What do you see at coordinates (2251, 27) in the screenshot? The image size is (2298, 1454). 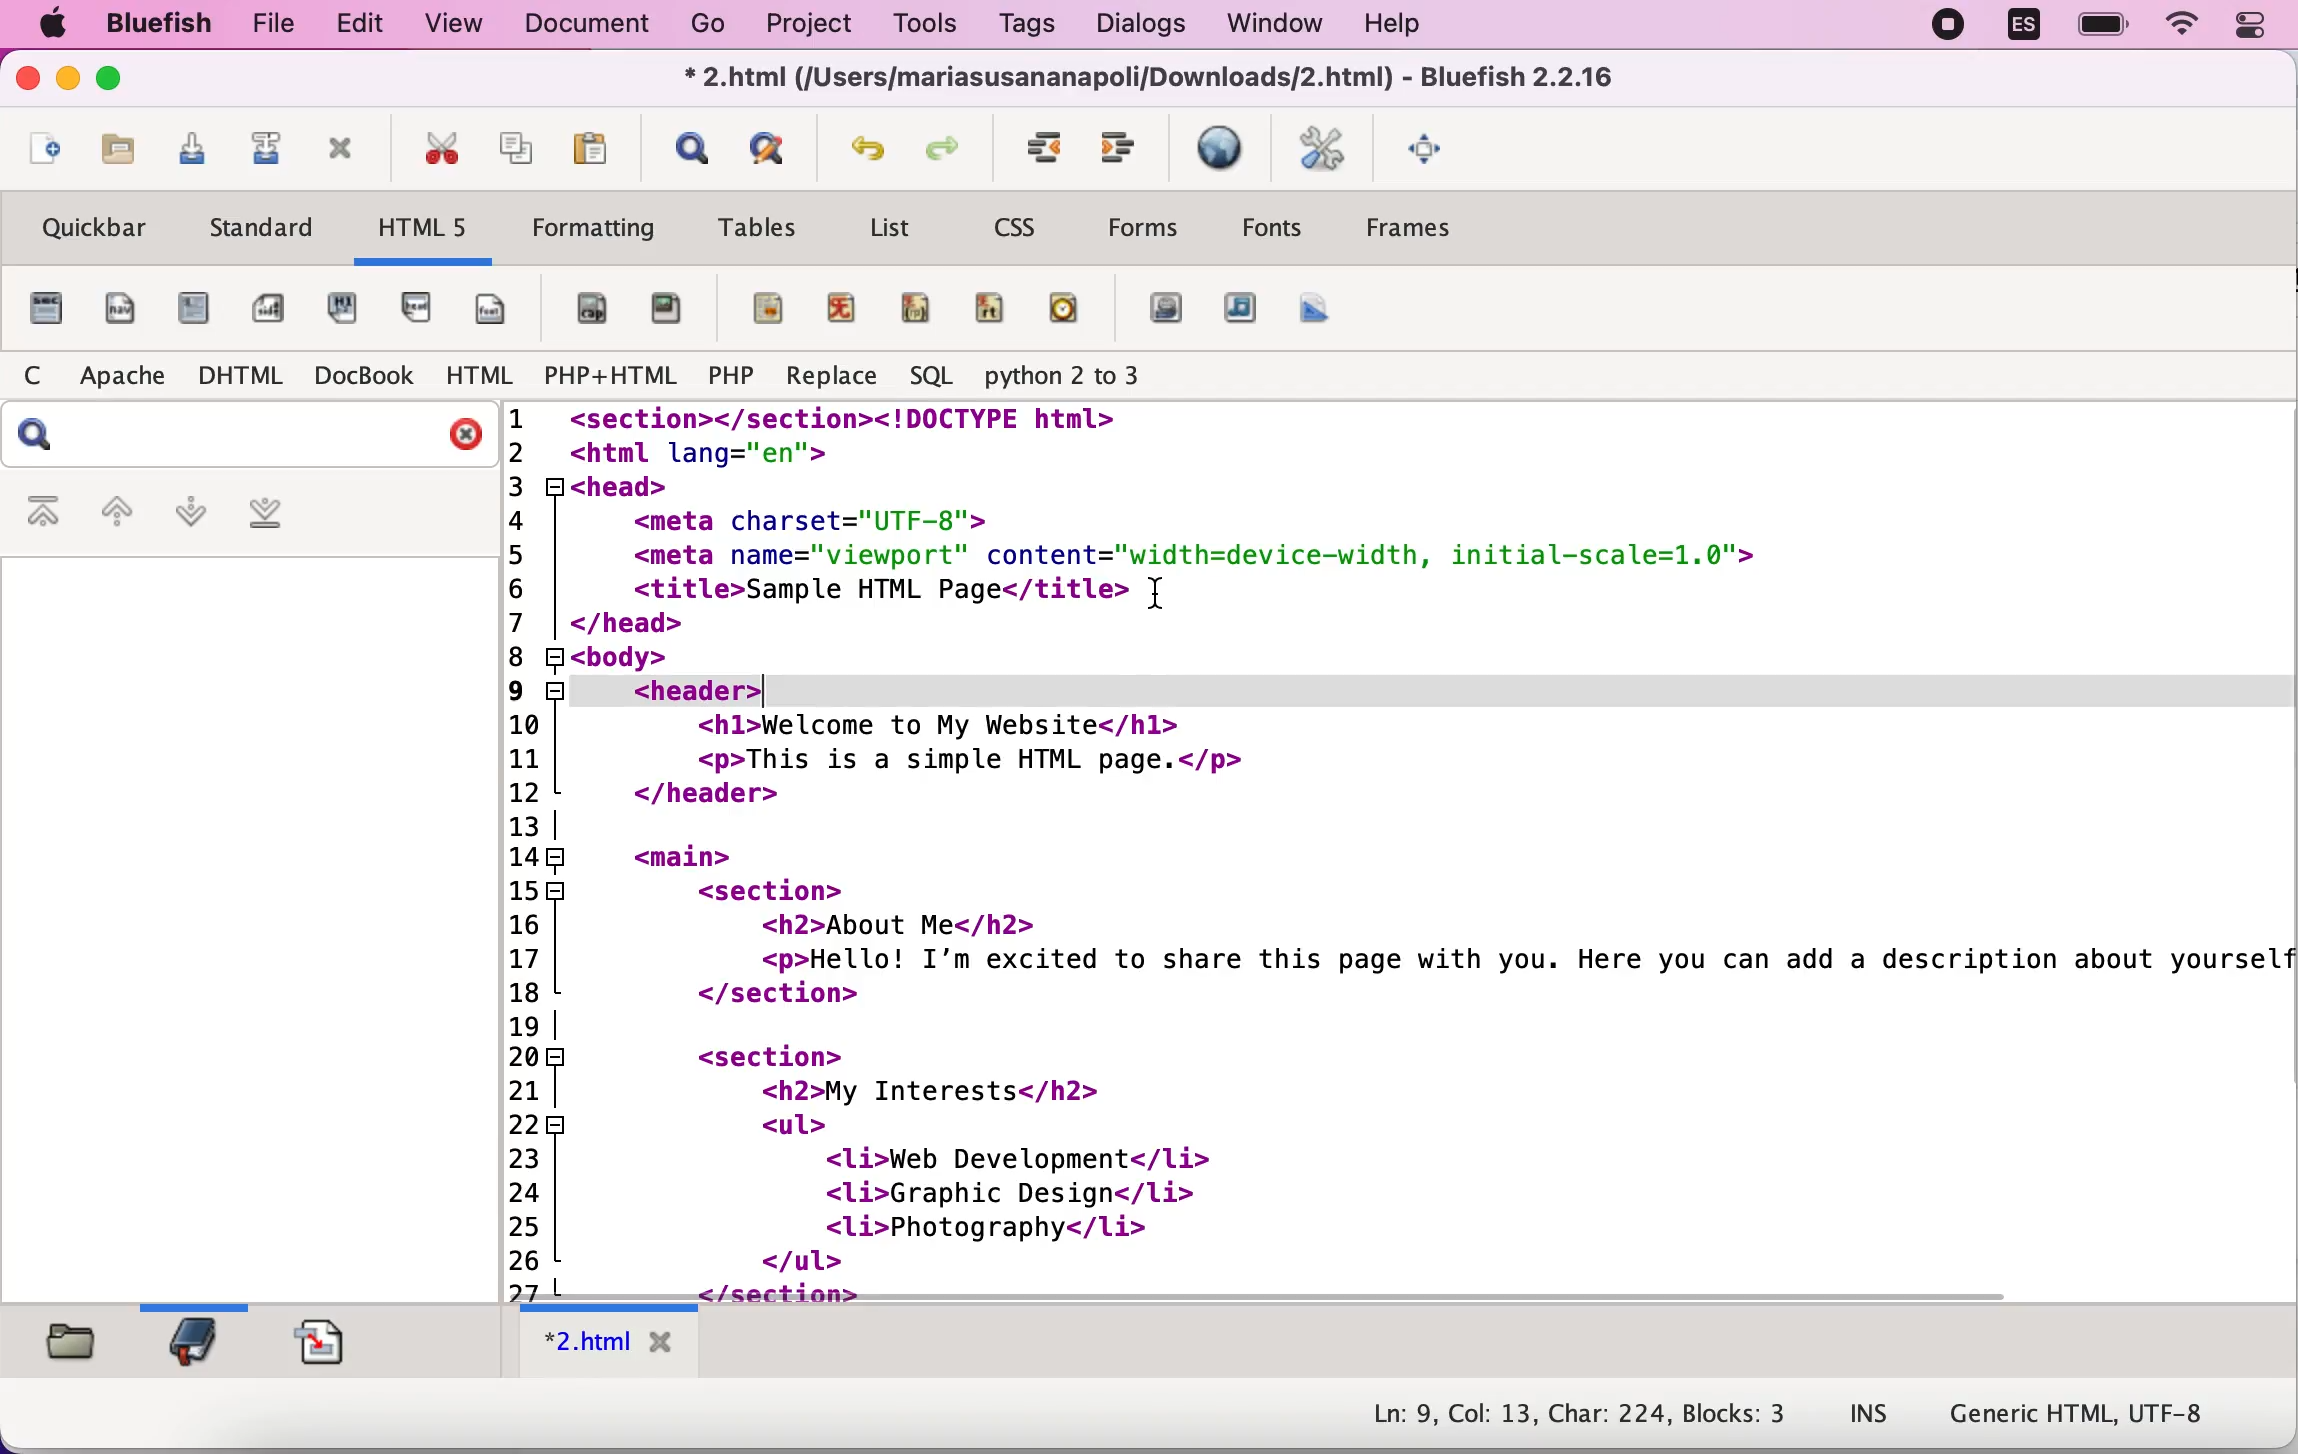 I see `panel control` at bounding box center [2251, 27].